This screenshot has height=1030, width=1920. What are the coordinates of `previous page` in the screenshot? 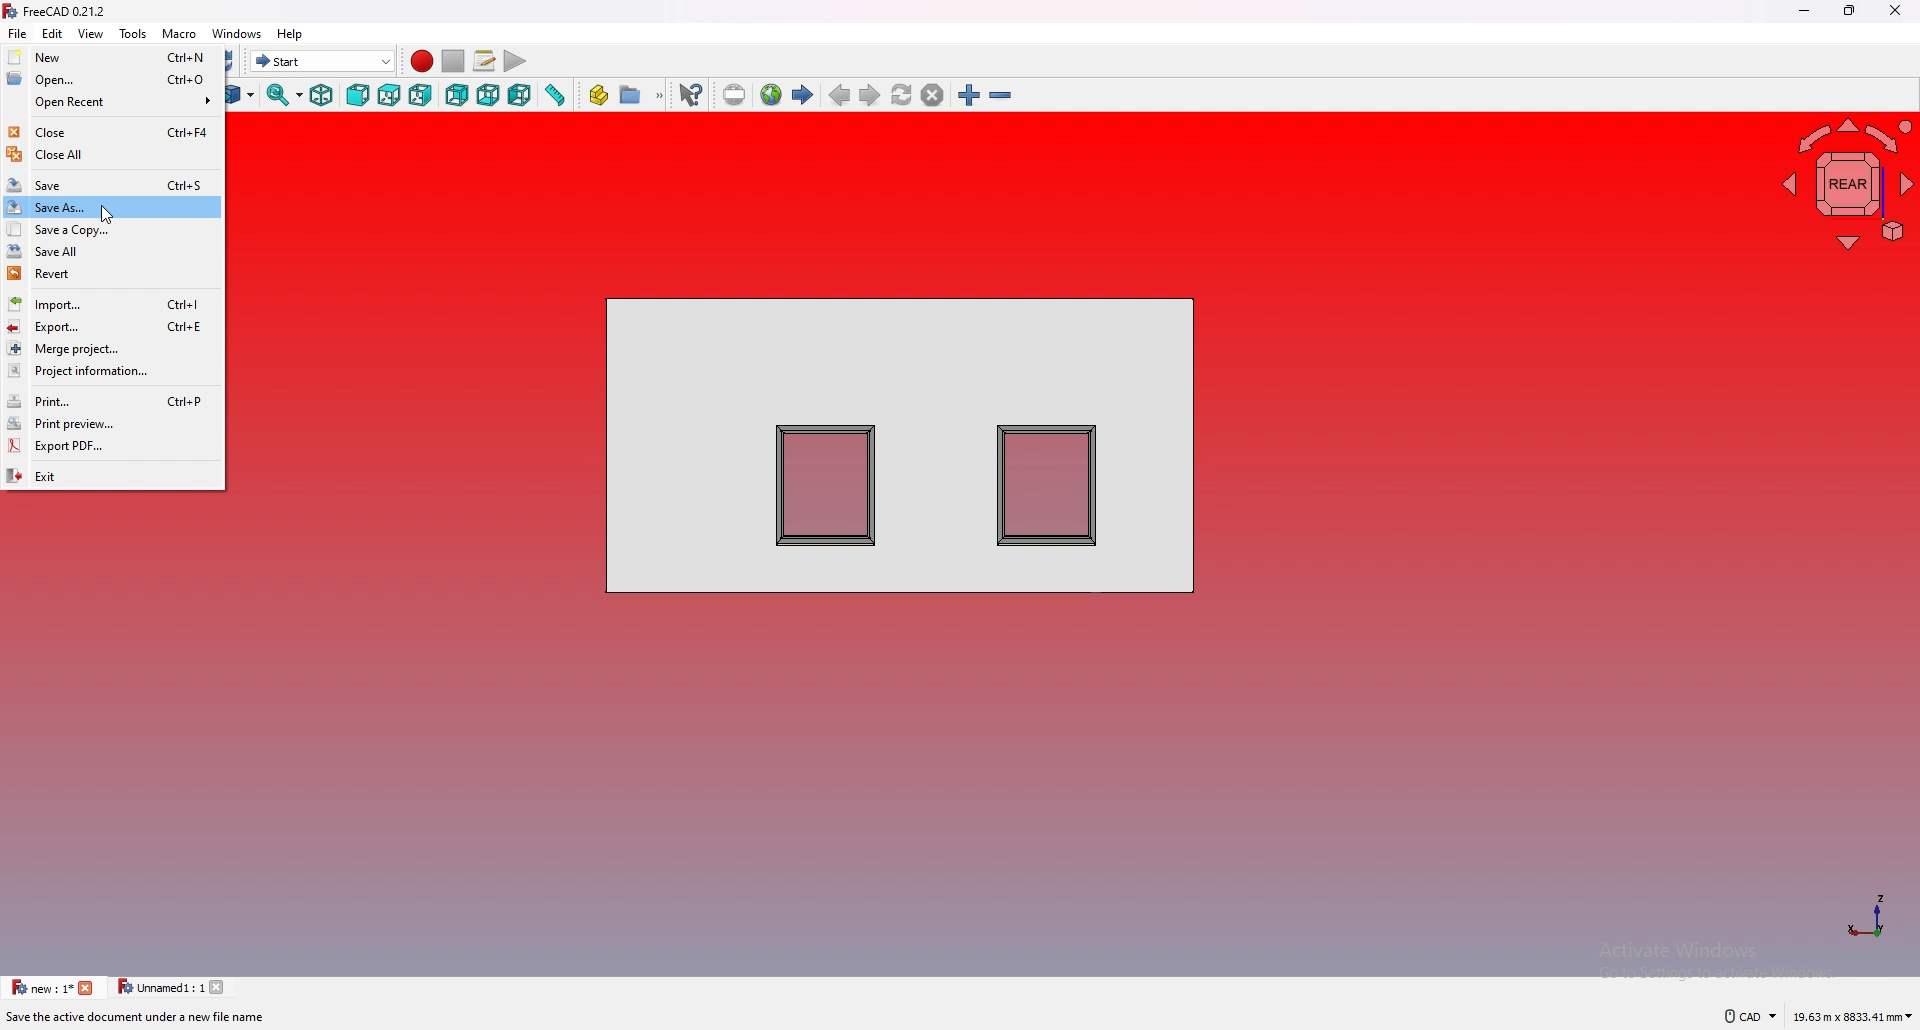 It's located at (839, 95).